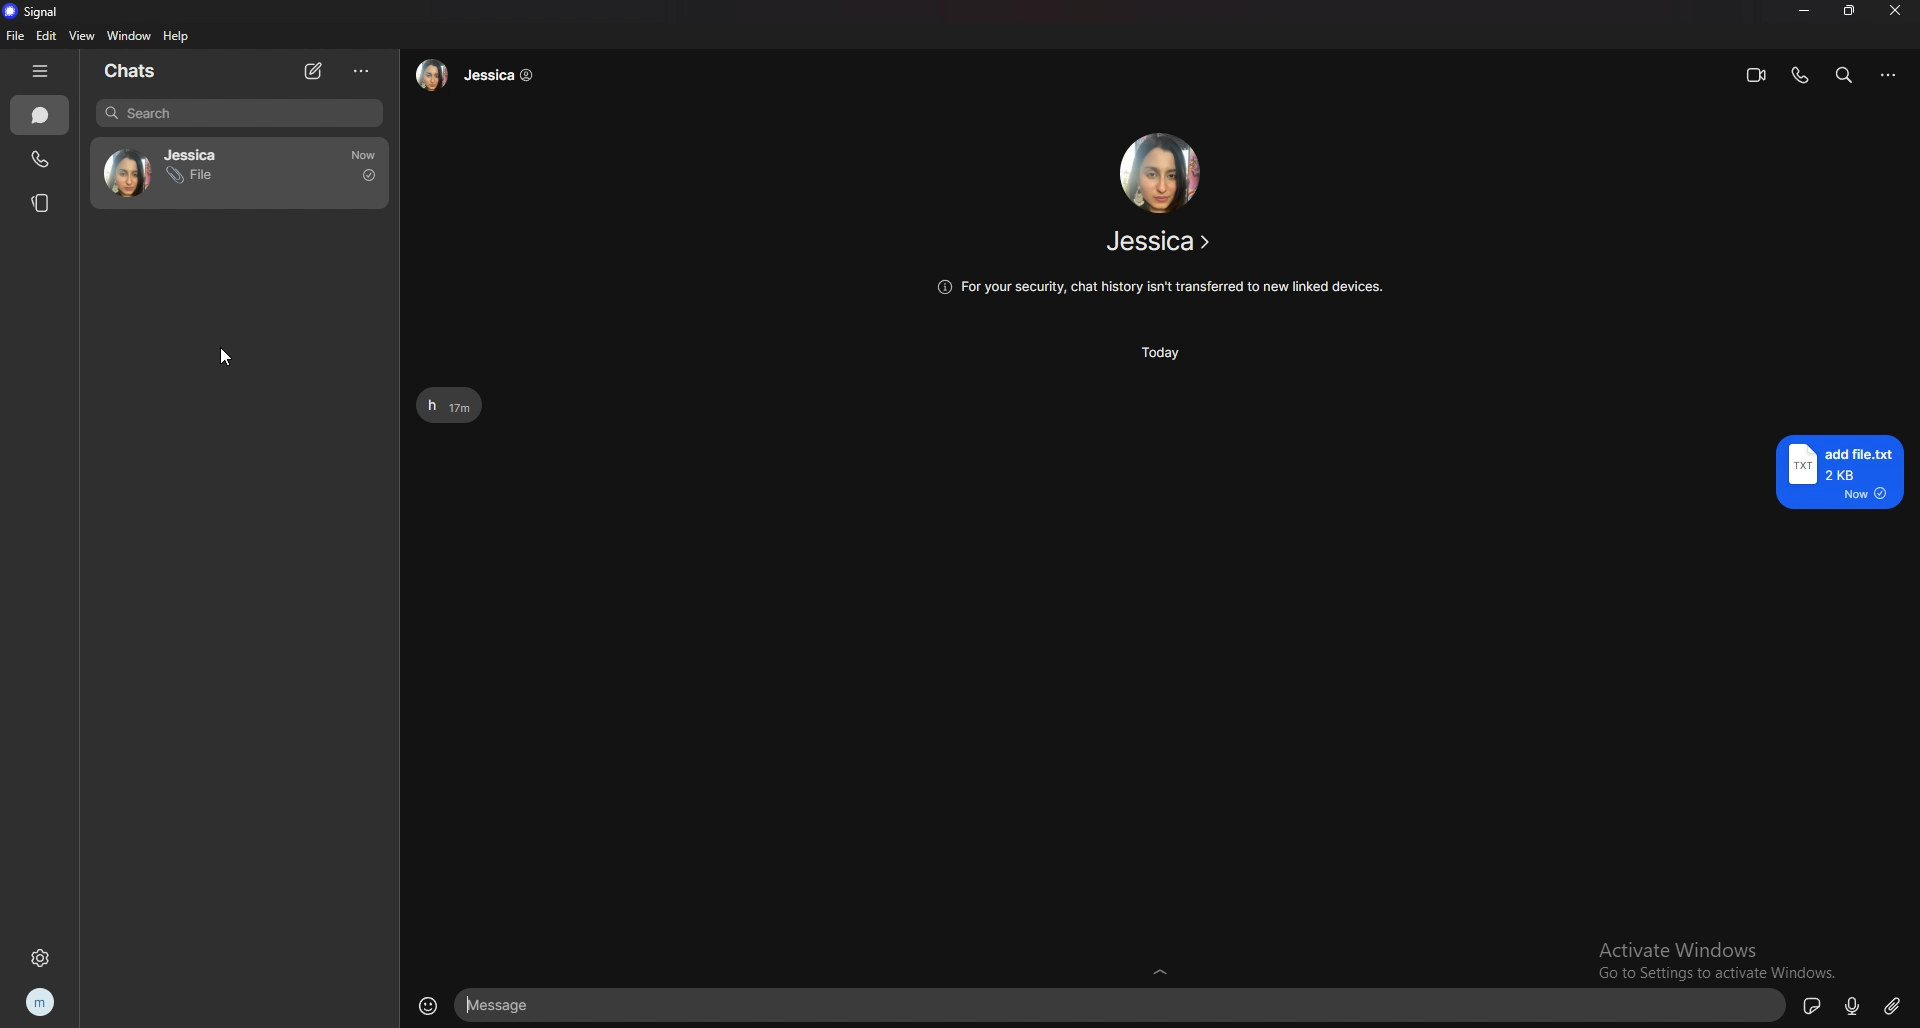  What do you see at coordinates (136, 71) in the screenshot?
I see `chats` at bounding box center [136, 71].